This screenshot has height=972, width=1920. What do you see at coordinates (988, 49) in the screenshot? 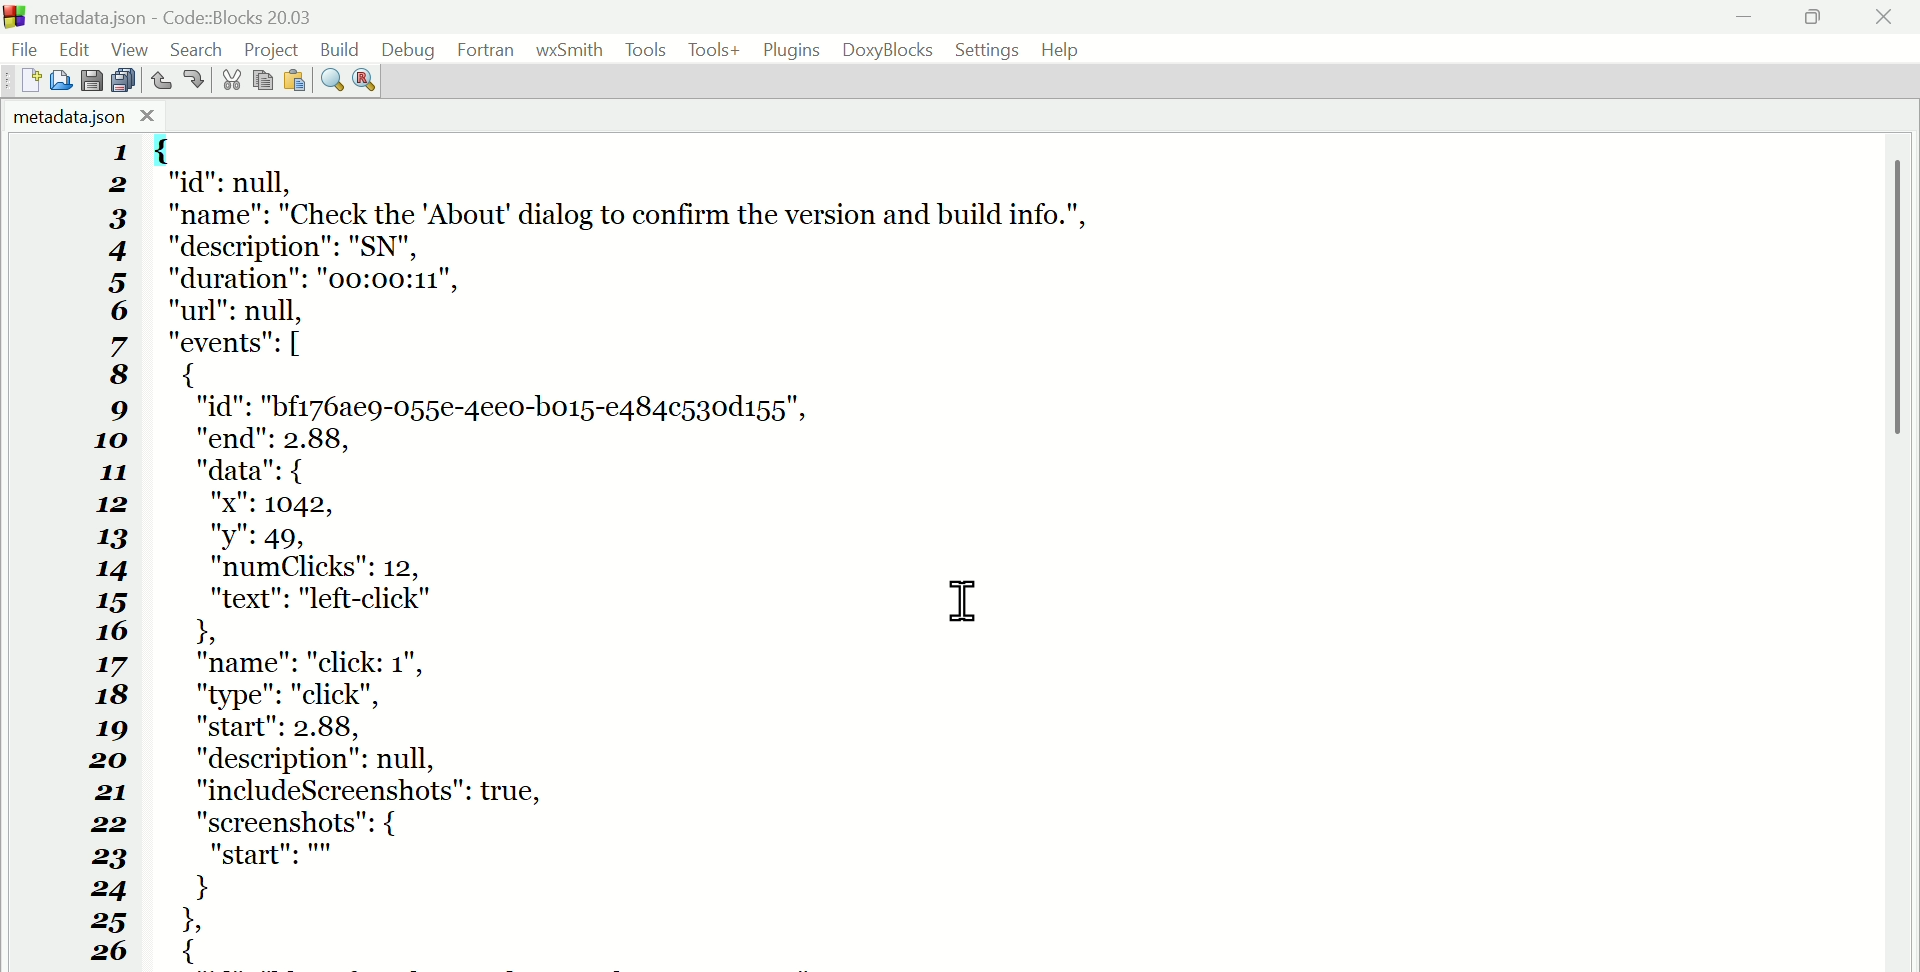
I see `Settings` at bounding box center [988, 49].